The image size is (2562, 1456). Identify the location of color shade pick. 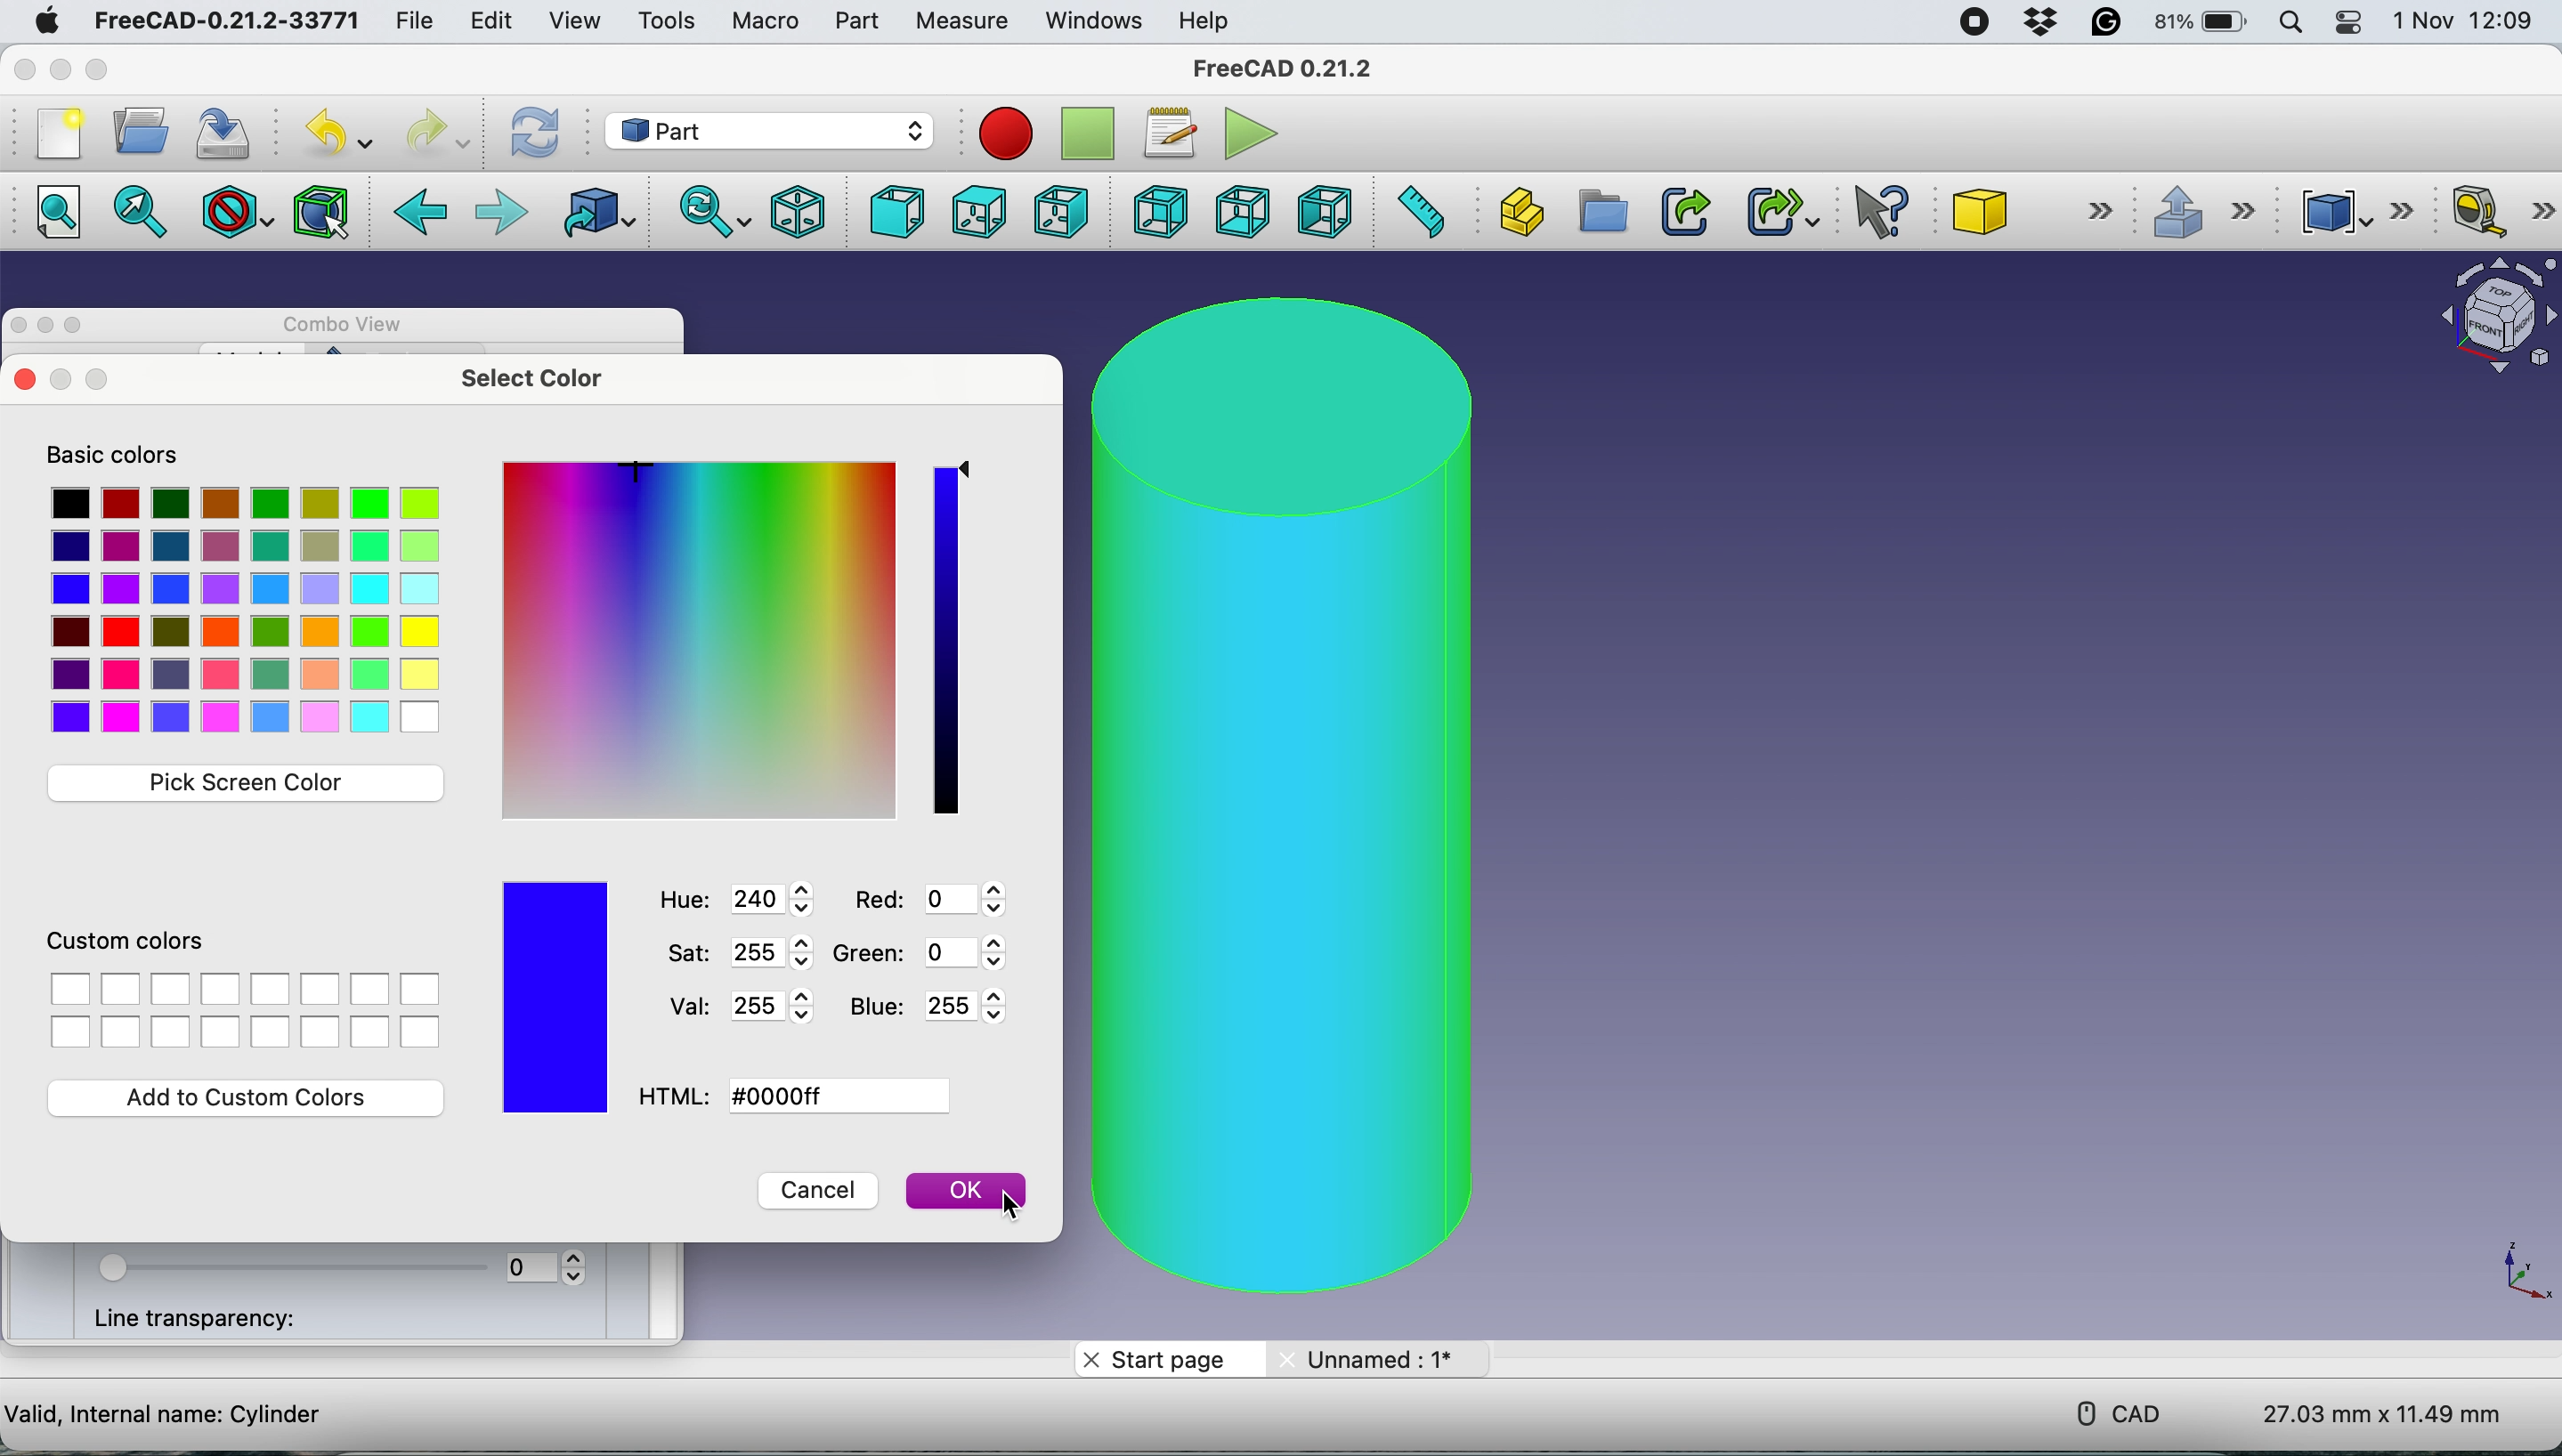
(947, 644).